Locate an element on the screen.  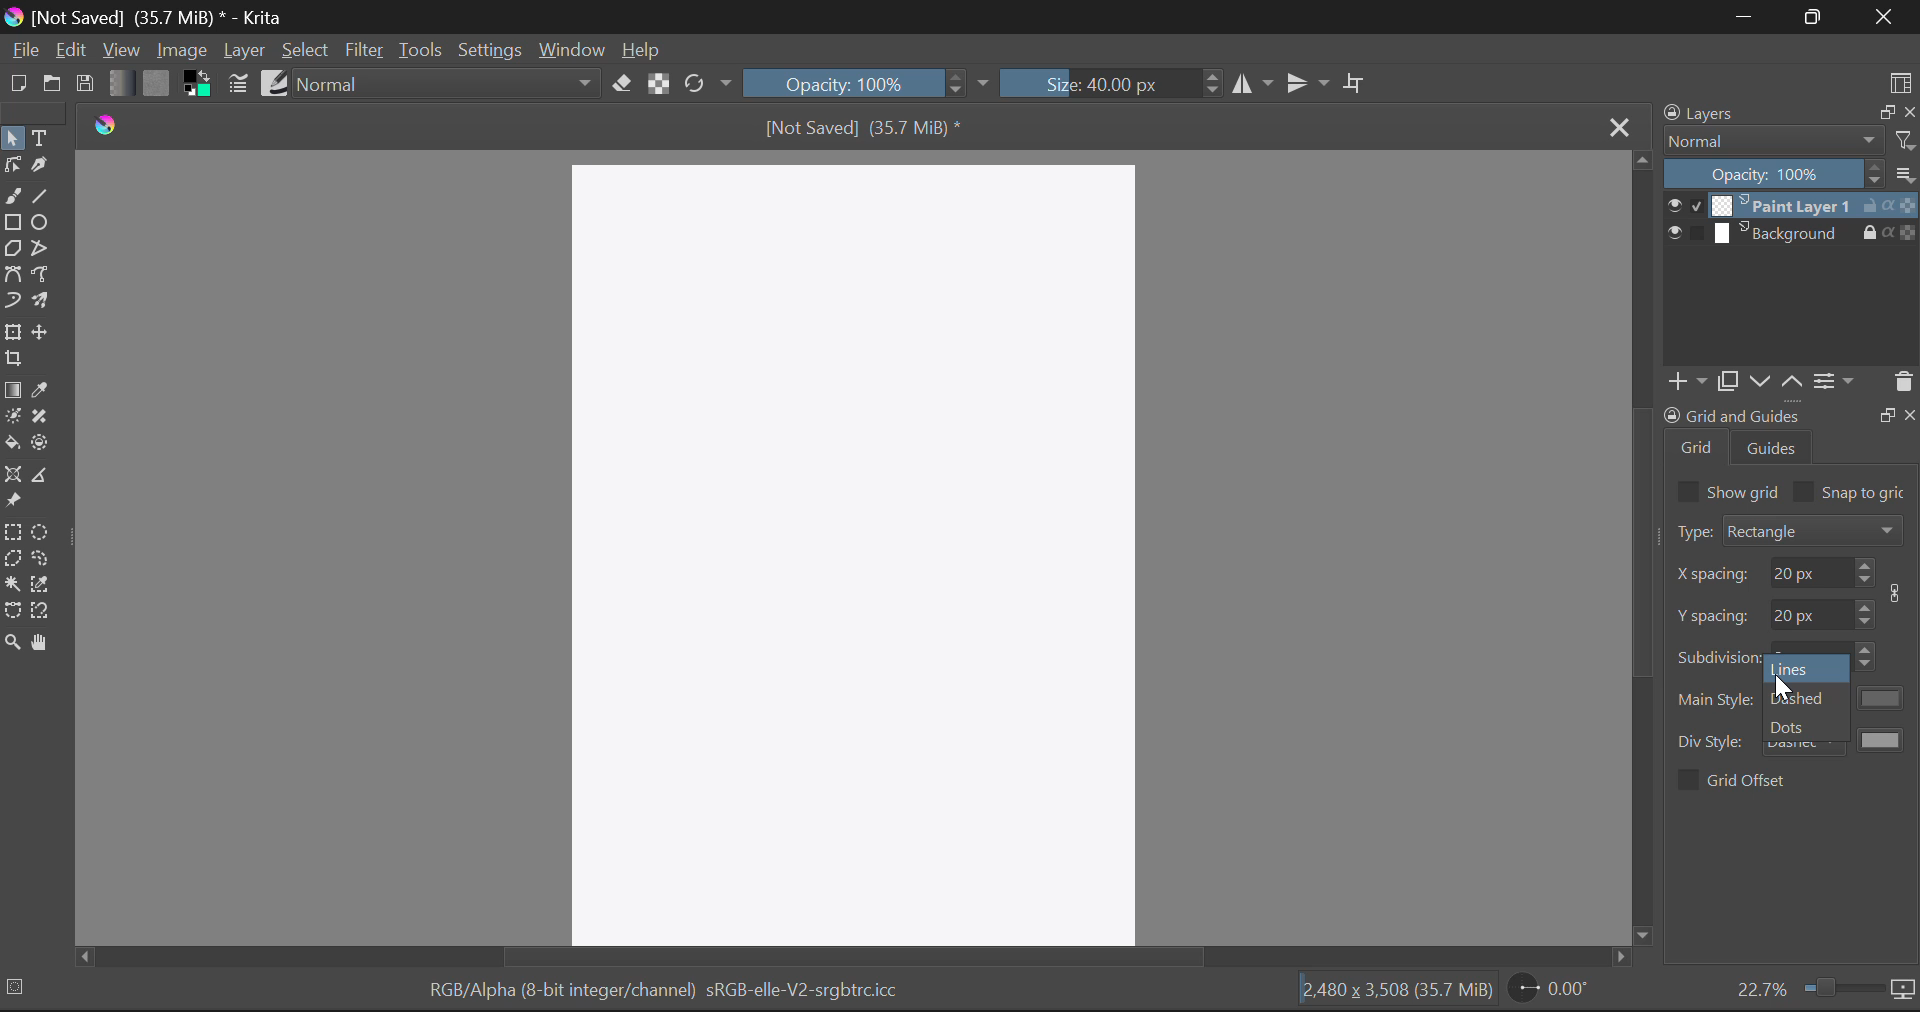
Open is located at coordinates (52, 86).